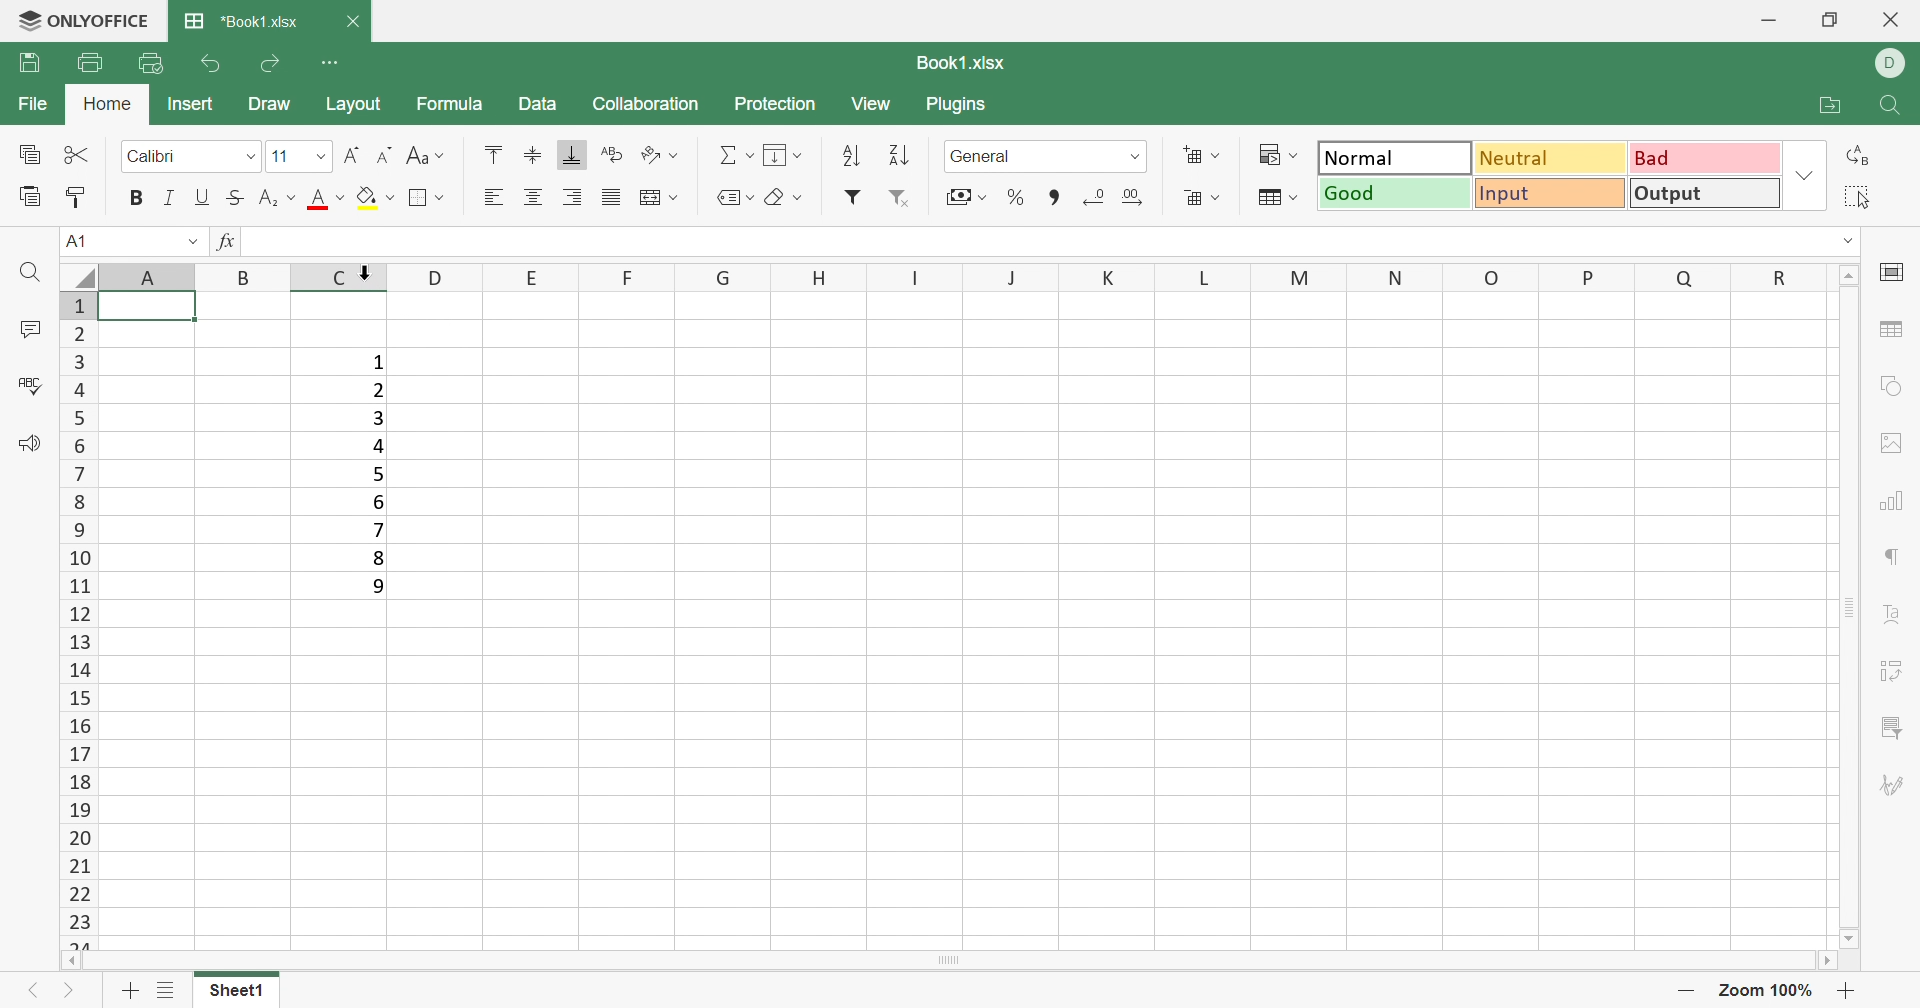 Image resolution: width=1920 pixels, height=1008 pixels. Describe the element at coordinates (1201, 158) in the screenshot. I see `Insert cells` at that location.